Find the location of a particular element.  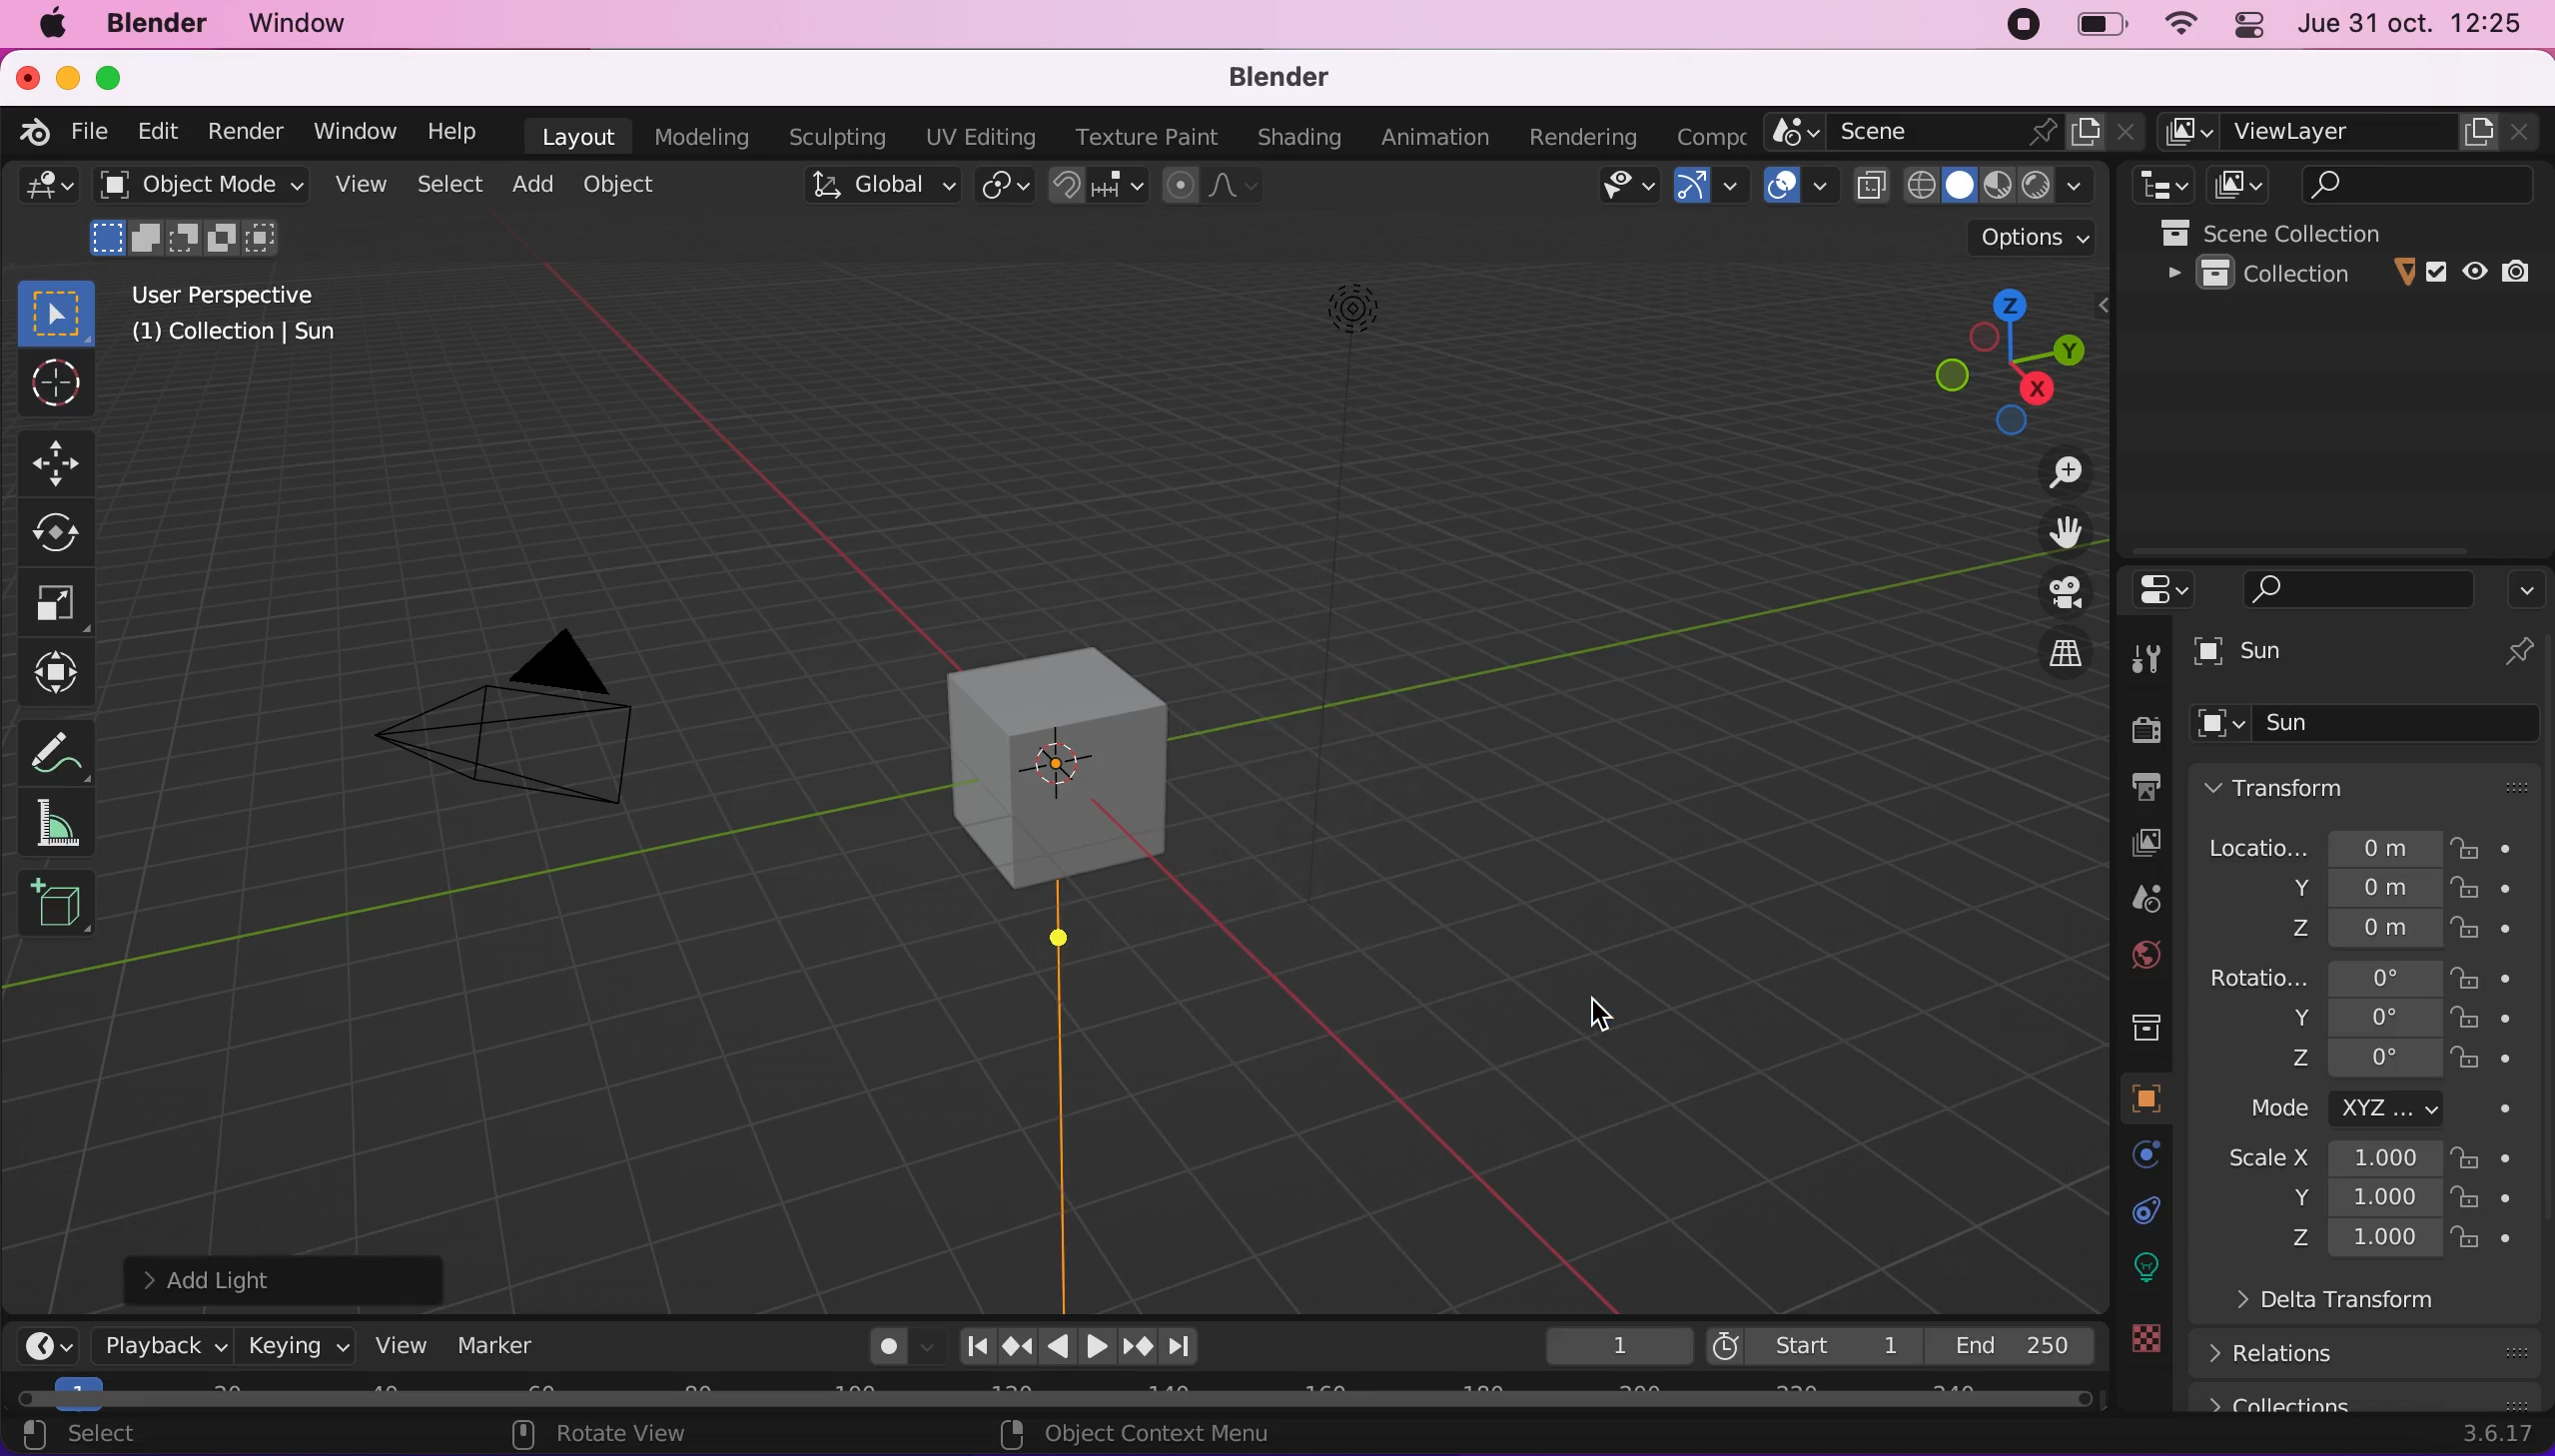

toggle the camera view is located at coordinates (2046, 592).